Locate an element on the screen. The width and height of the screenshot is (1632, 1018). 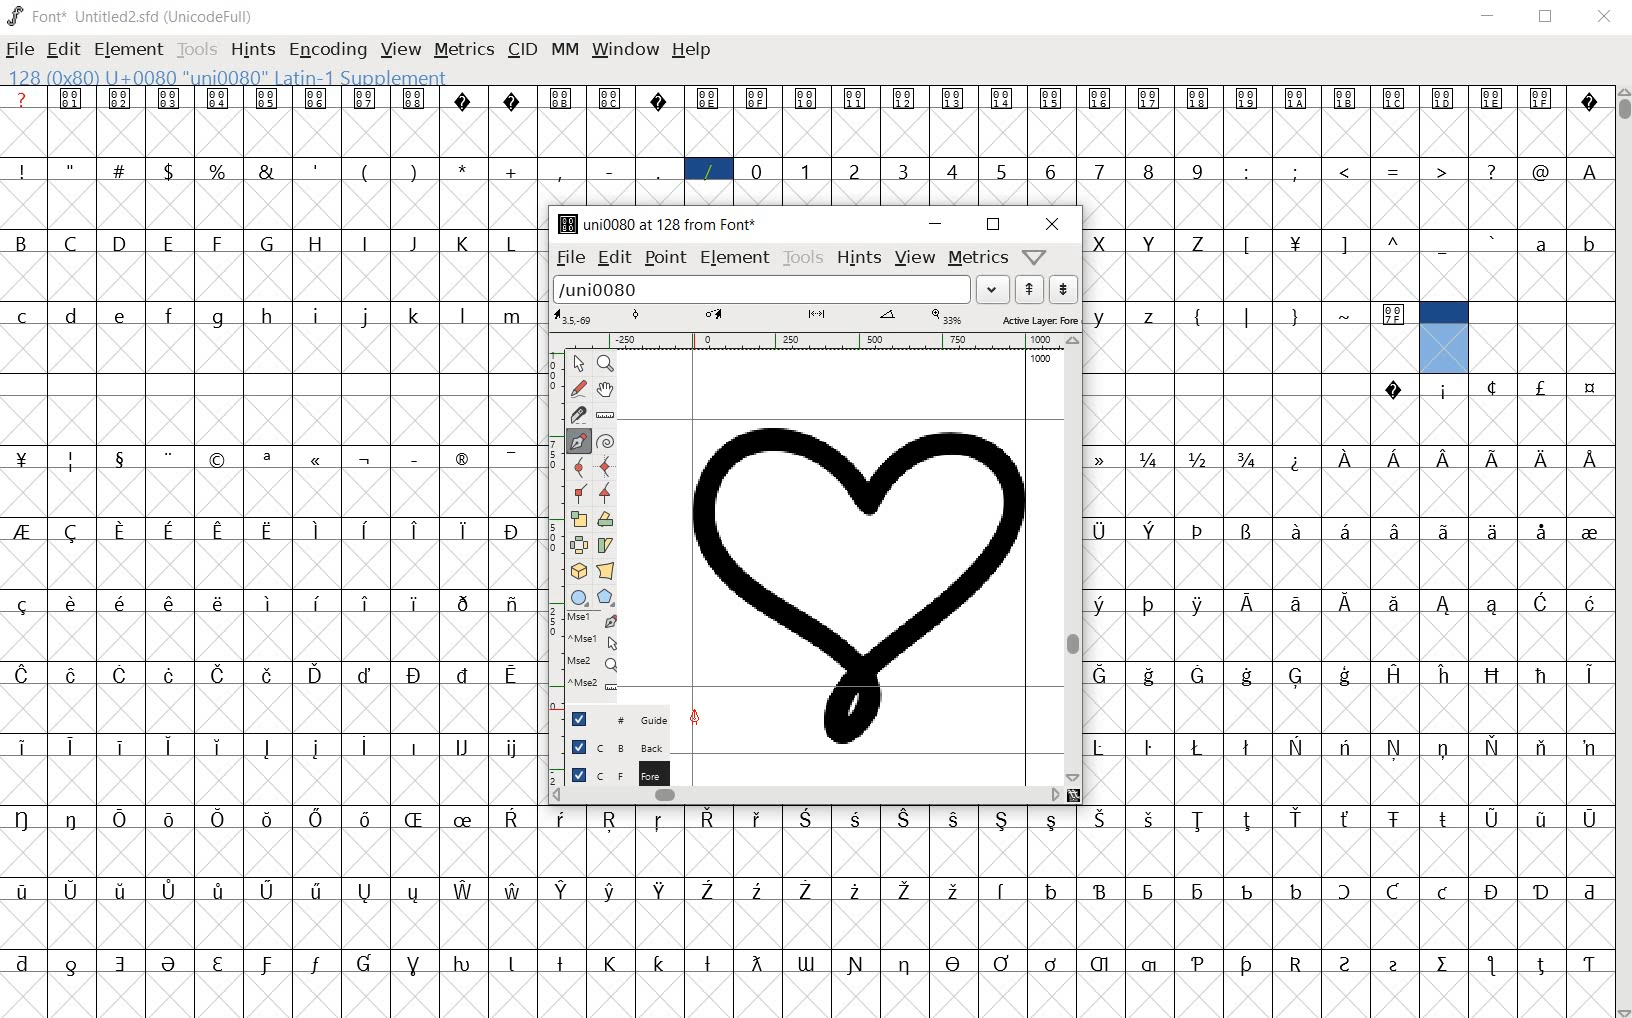
glyph is located at coordinates (71, 676).